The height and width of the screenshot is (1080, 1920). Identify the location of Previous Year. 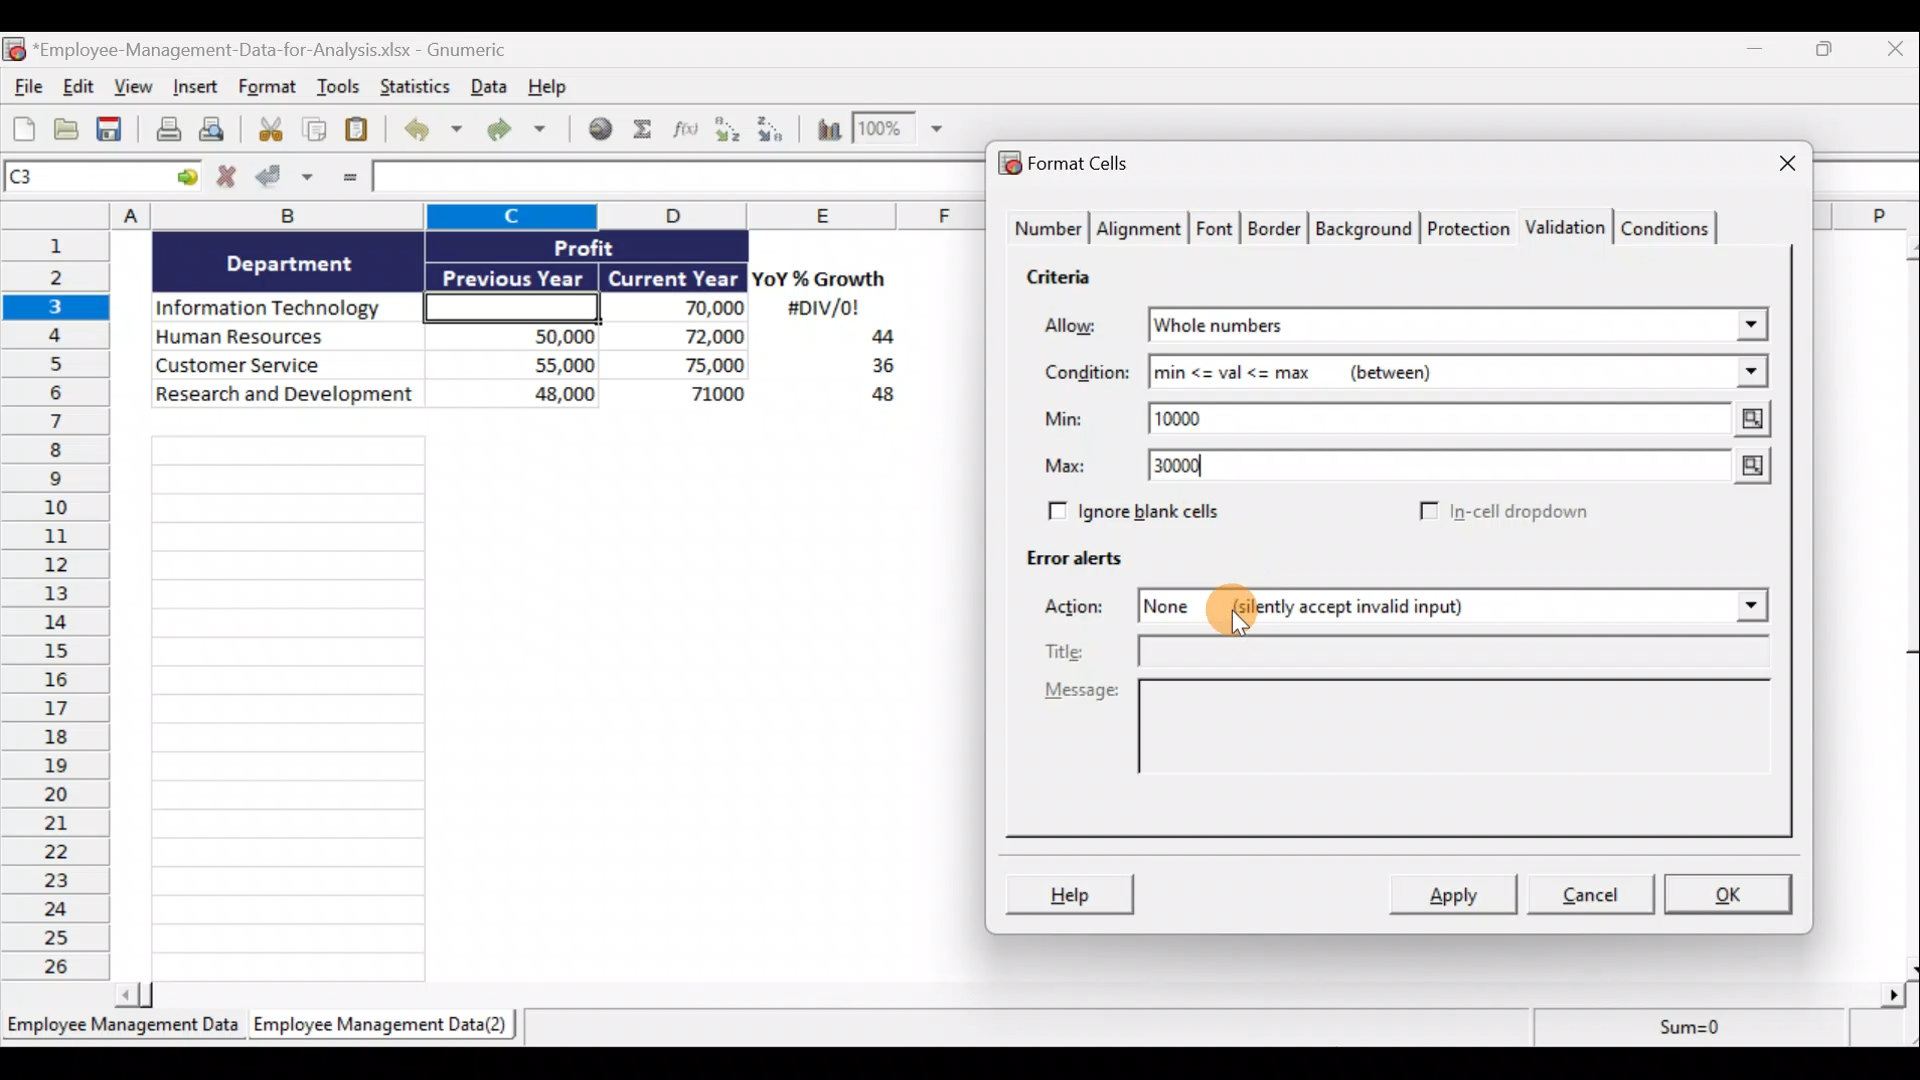
(514, 274).